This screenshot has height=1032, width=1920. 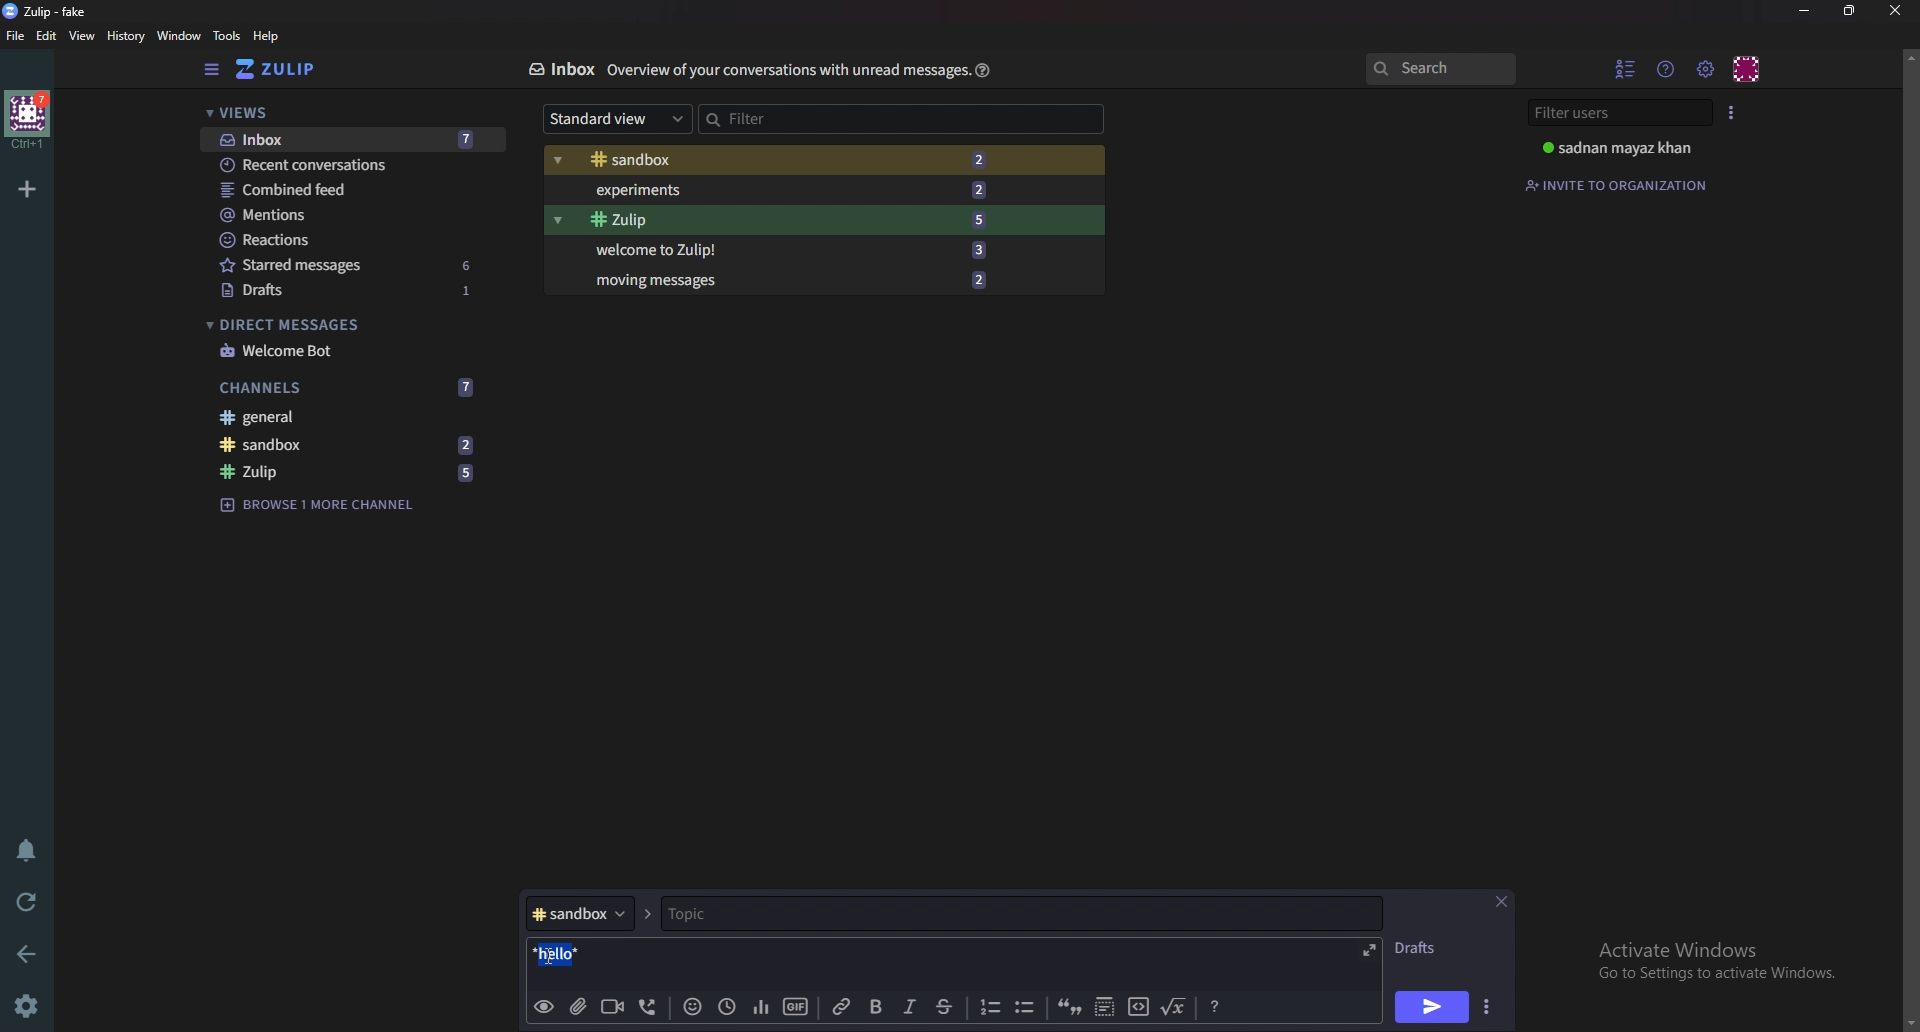 I want to click on Voice call, so click(x=651, y=1008).